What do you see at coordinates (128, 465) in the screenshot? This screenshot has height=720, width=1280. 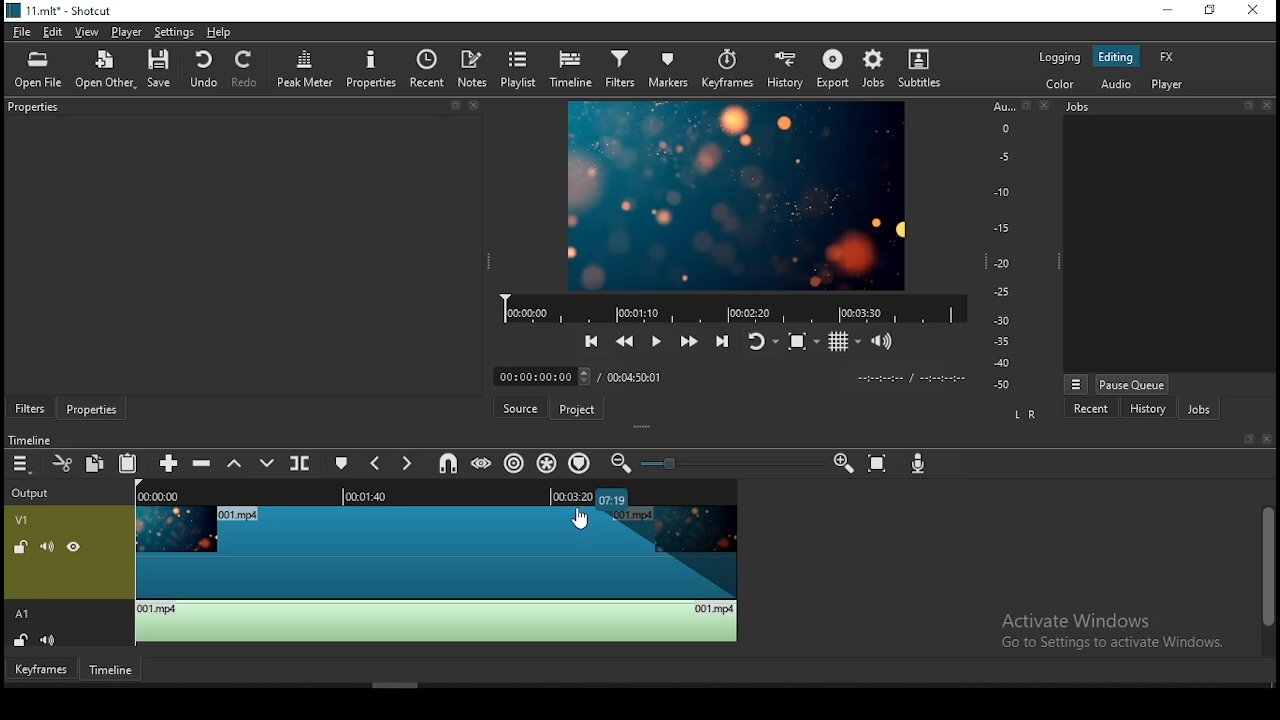 I see `paste` at bounding box center [128, 465].